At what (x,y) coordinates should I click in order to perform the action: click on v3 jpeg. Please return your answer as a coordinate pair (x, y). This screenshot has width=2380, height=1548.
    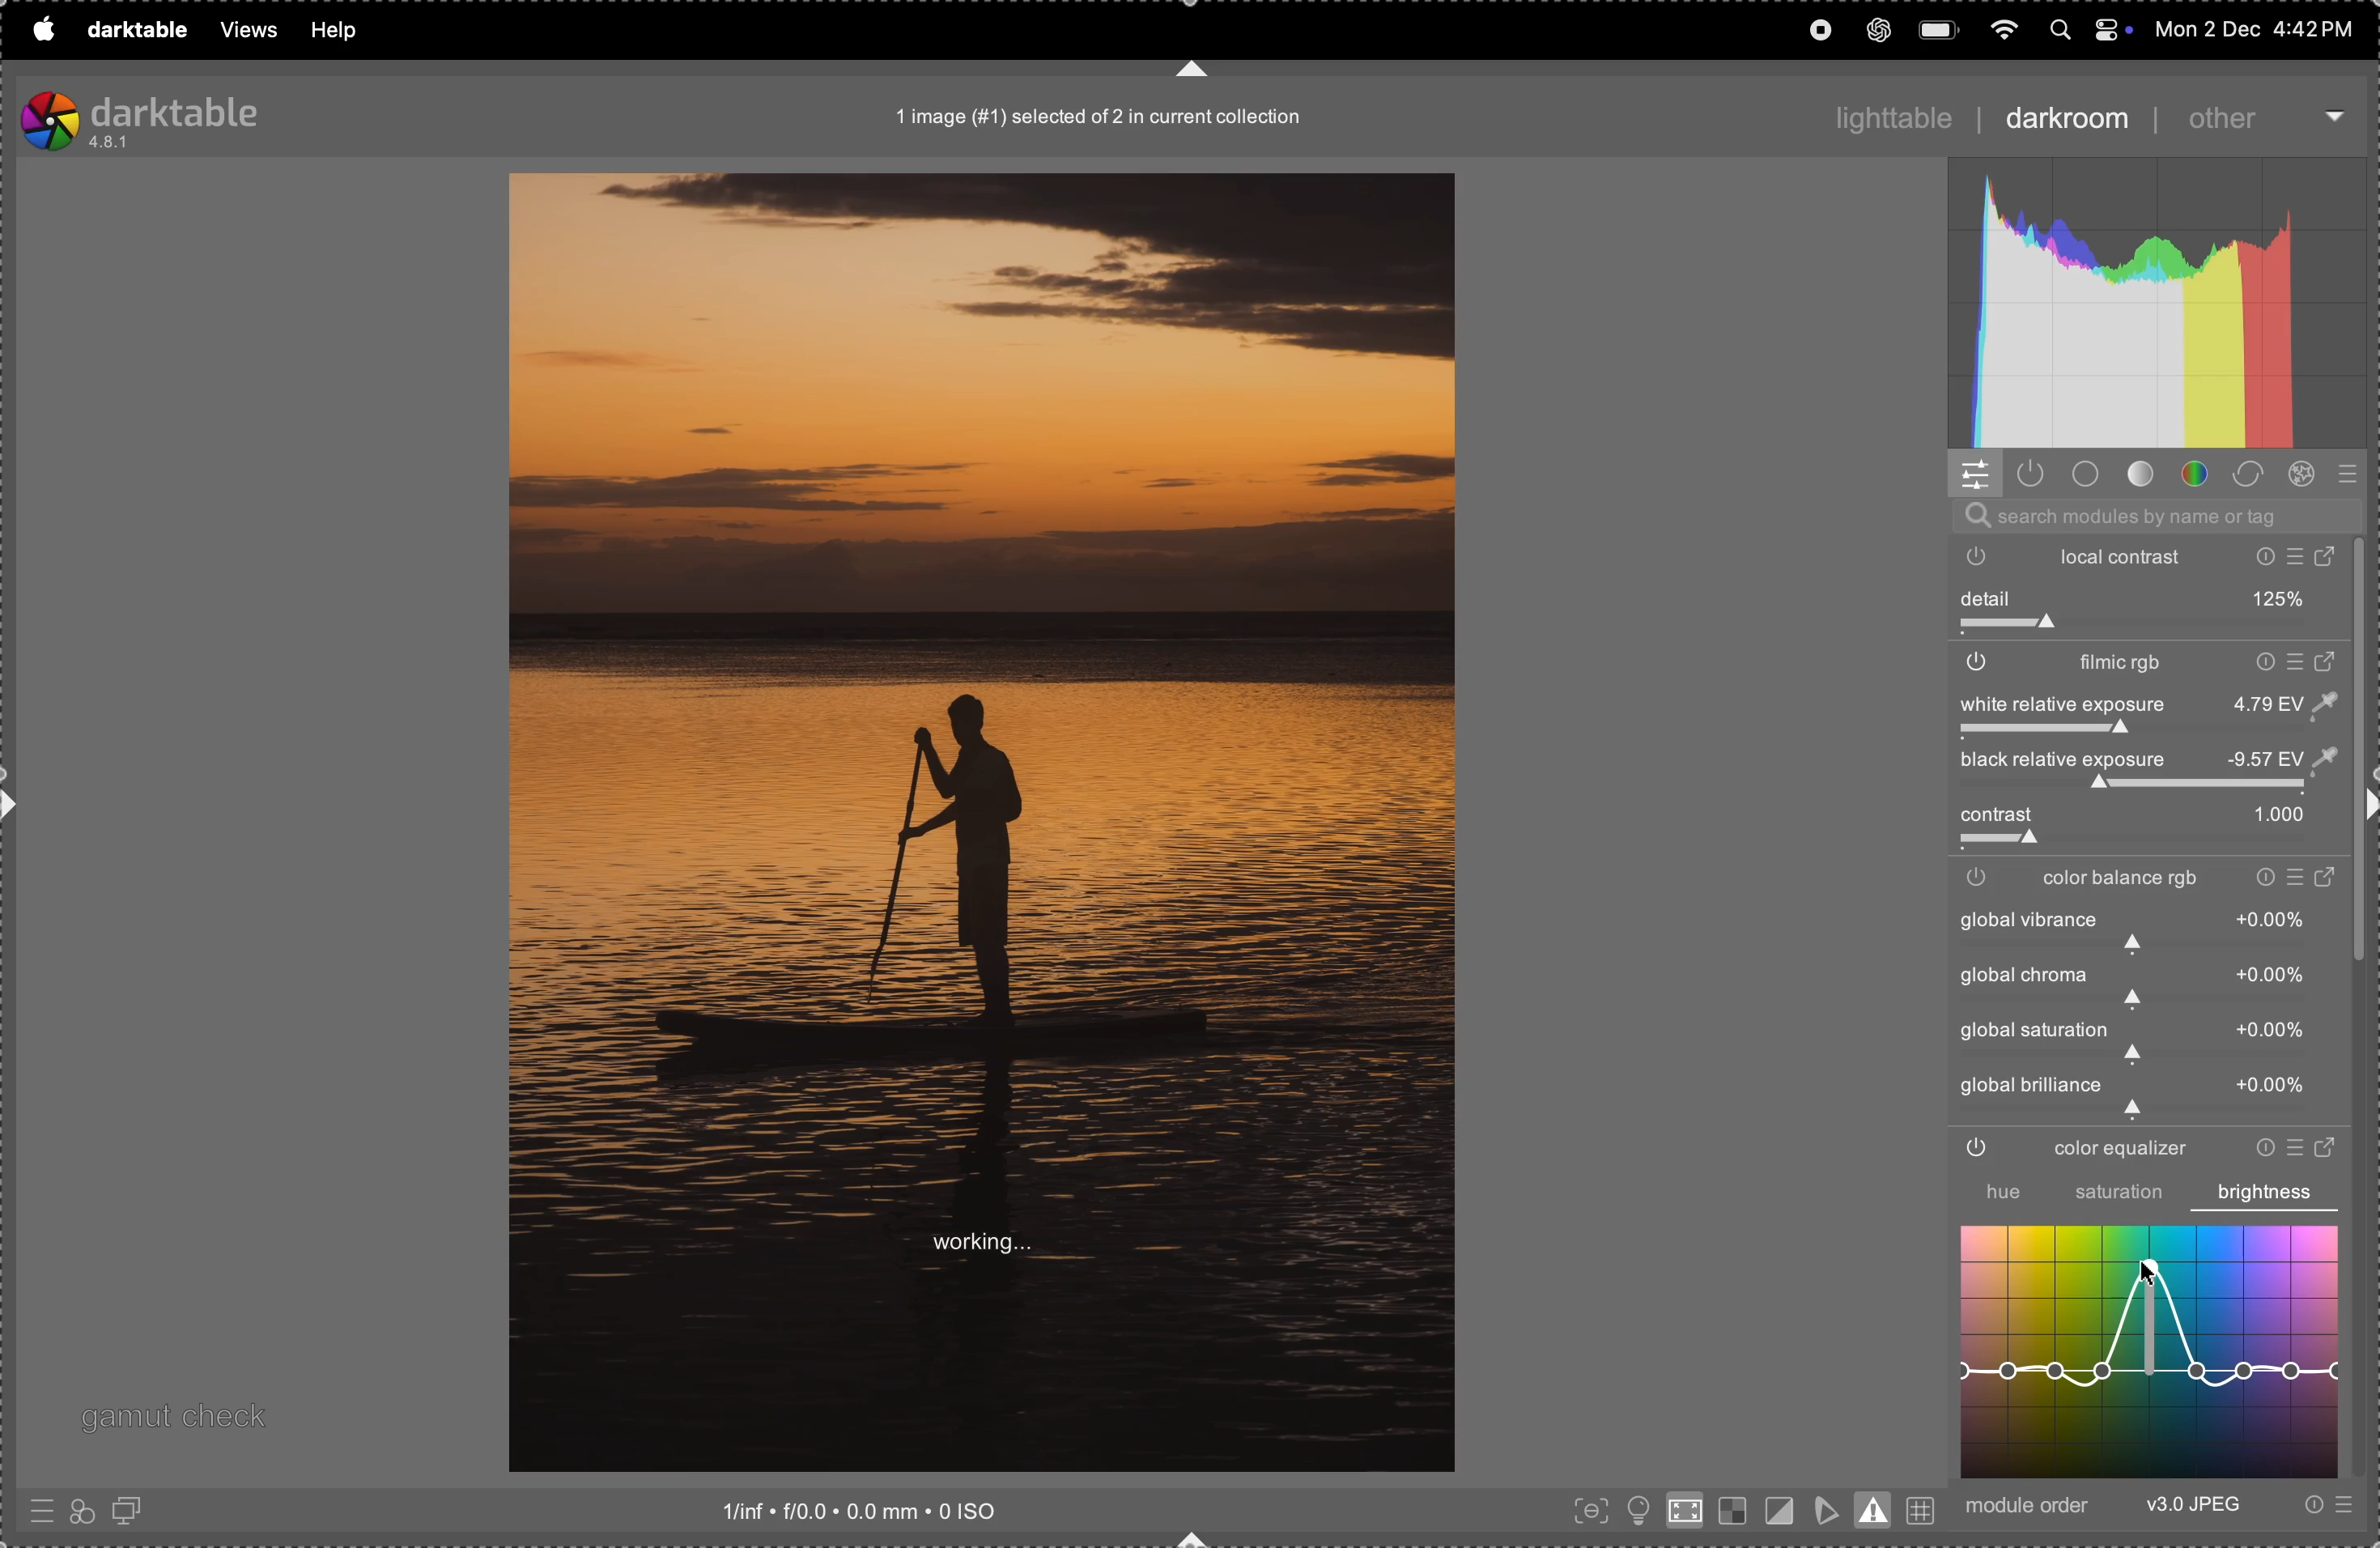
    Looking at the image, I should click on (2193, 1507).